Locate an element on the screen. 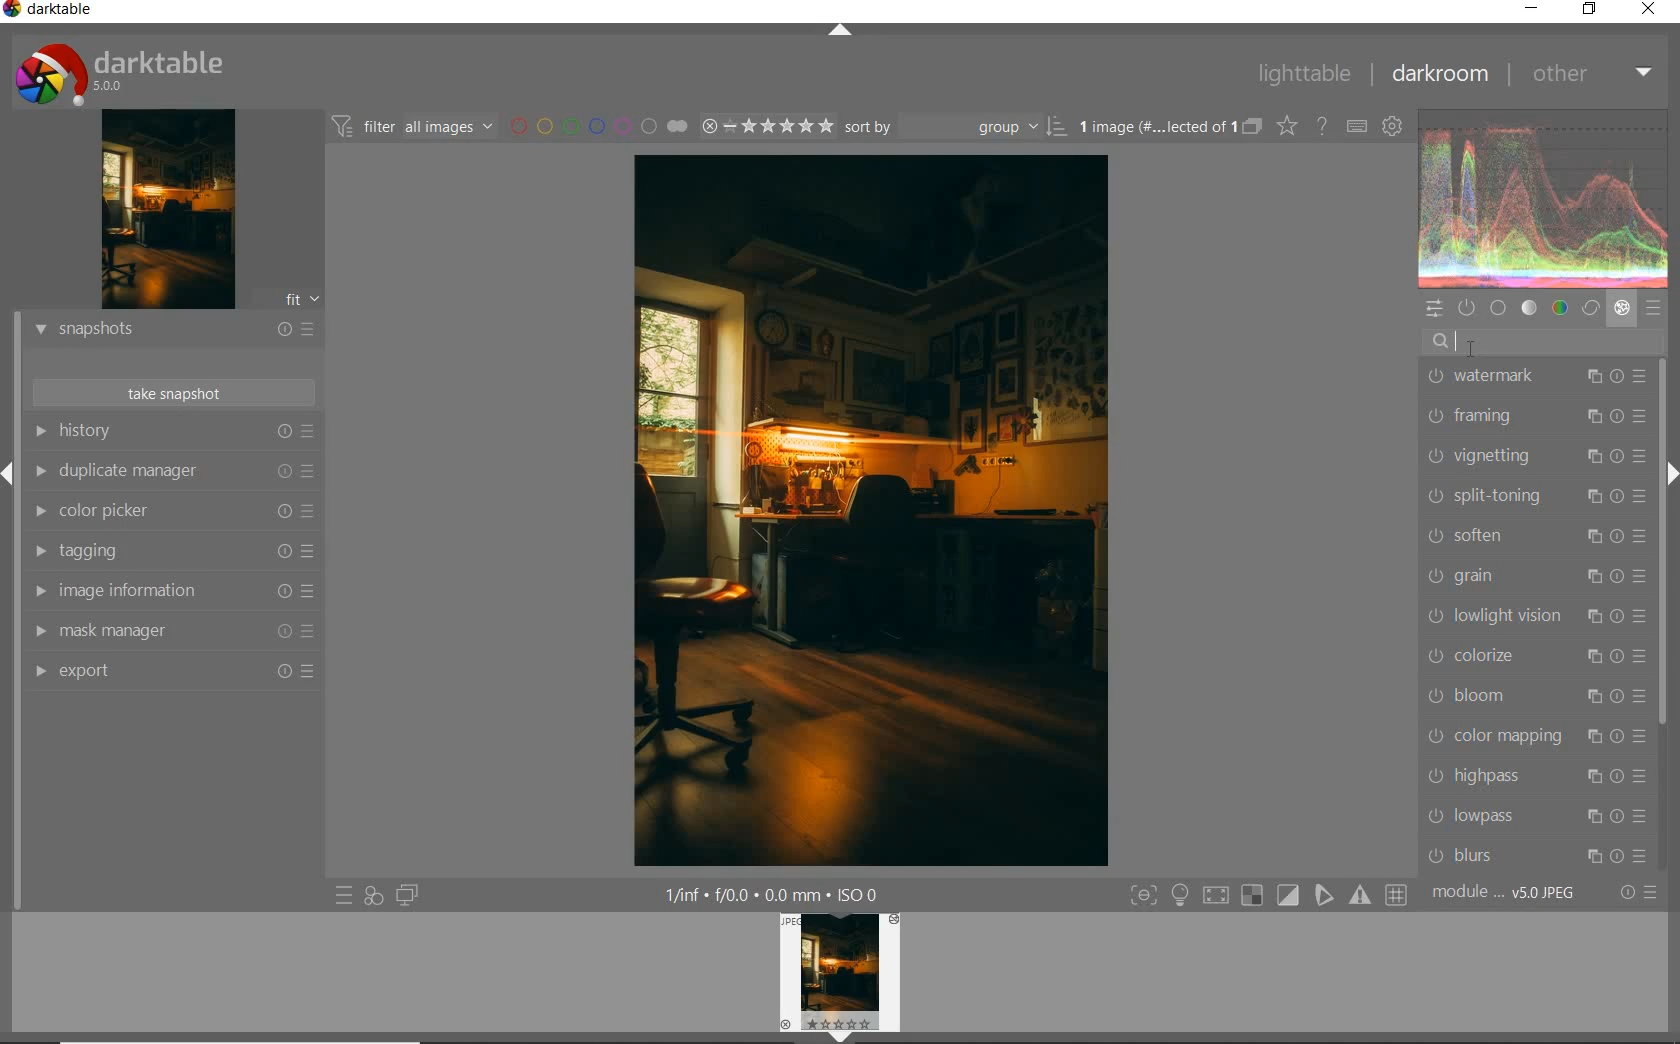  history is located at coordinates (175, 431).